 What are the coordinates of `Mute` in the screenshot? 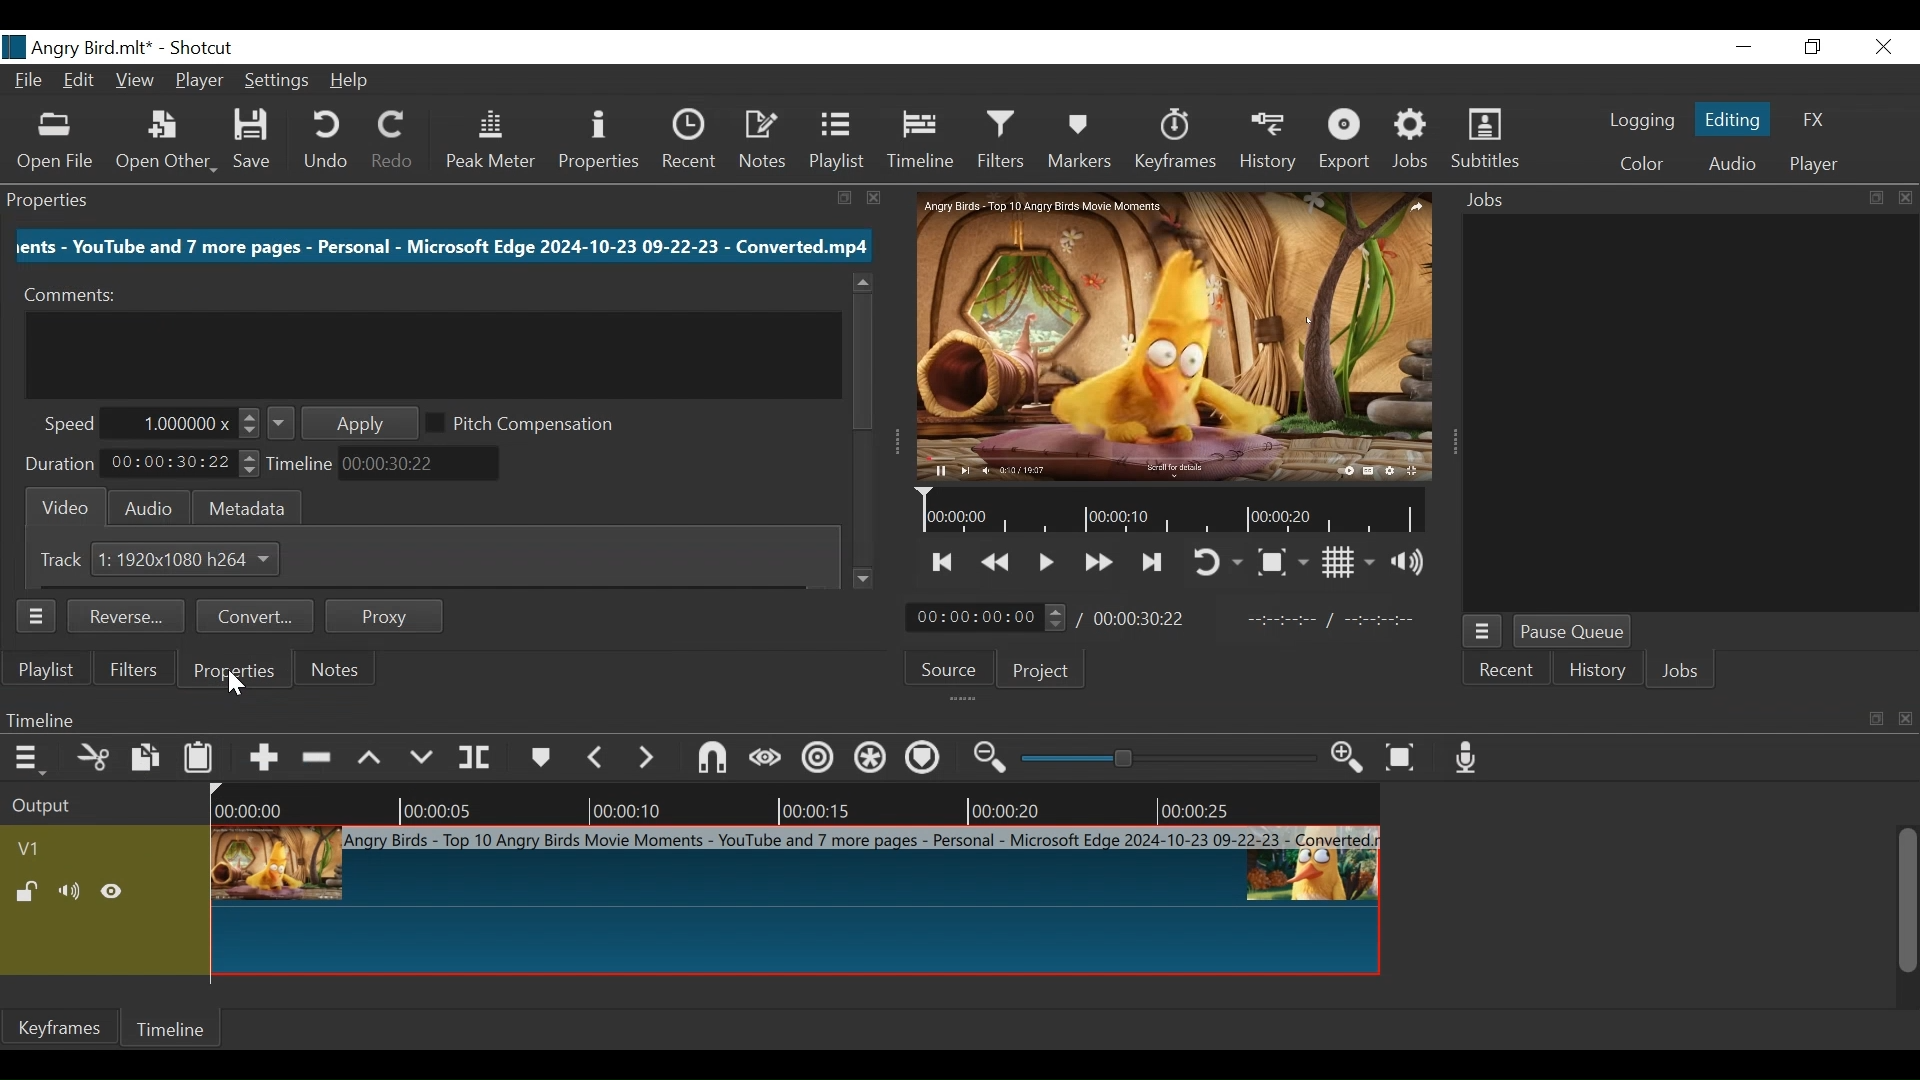 It's located at (71, 890).